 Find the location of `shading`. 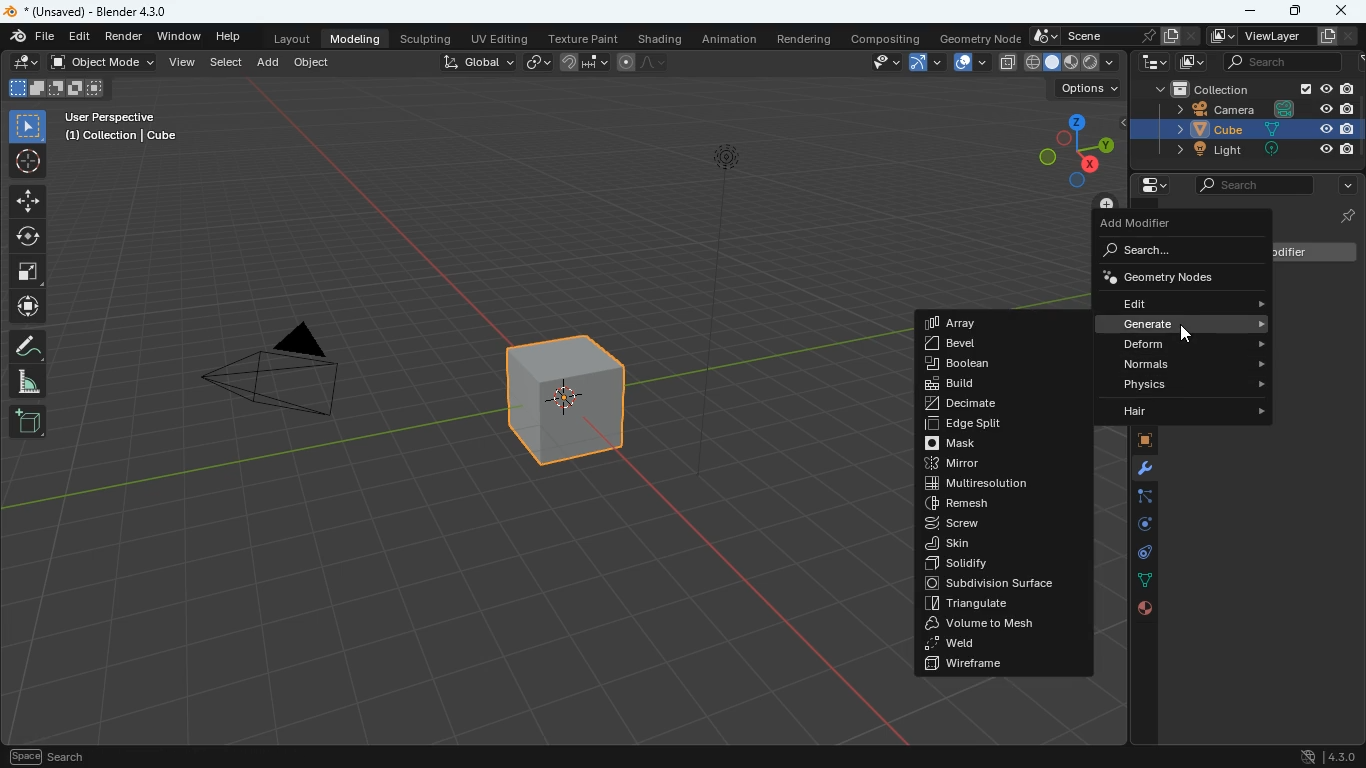

shading is located at coordinates (660, 39).